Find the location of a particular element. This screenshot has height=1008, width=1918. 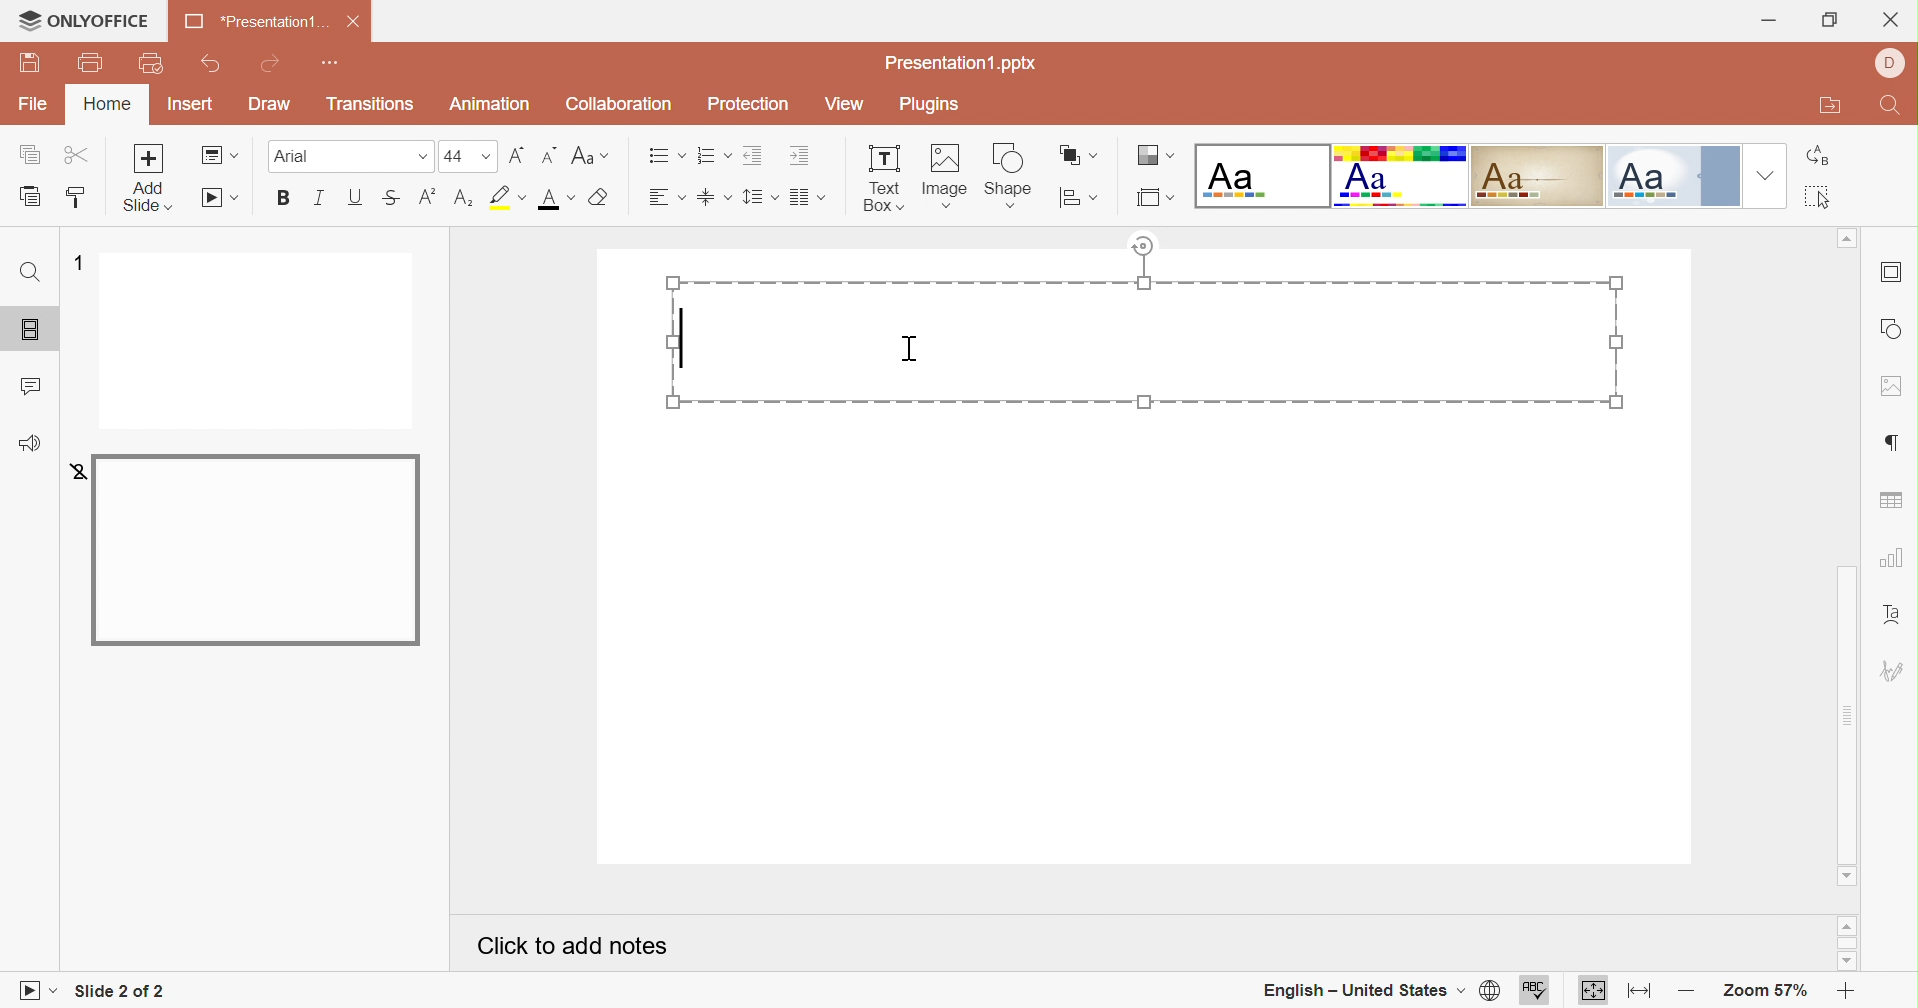

Chart settings is located at coordinates (1894, 563).